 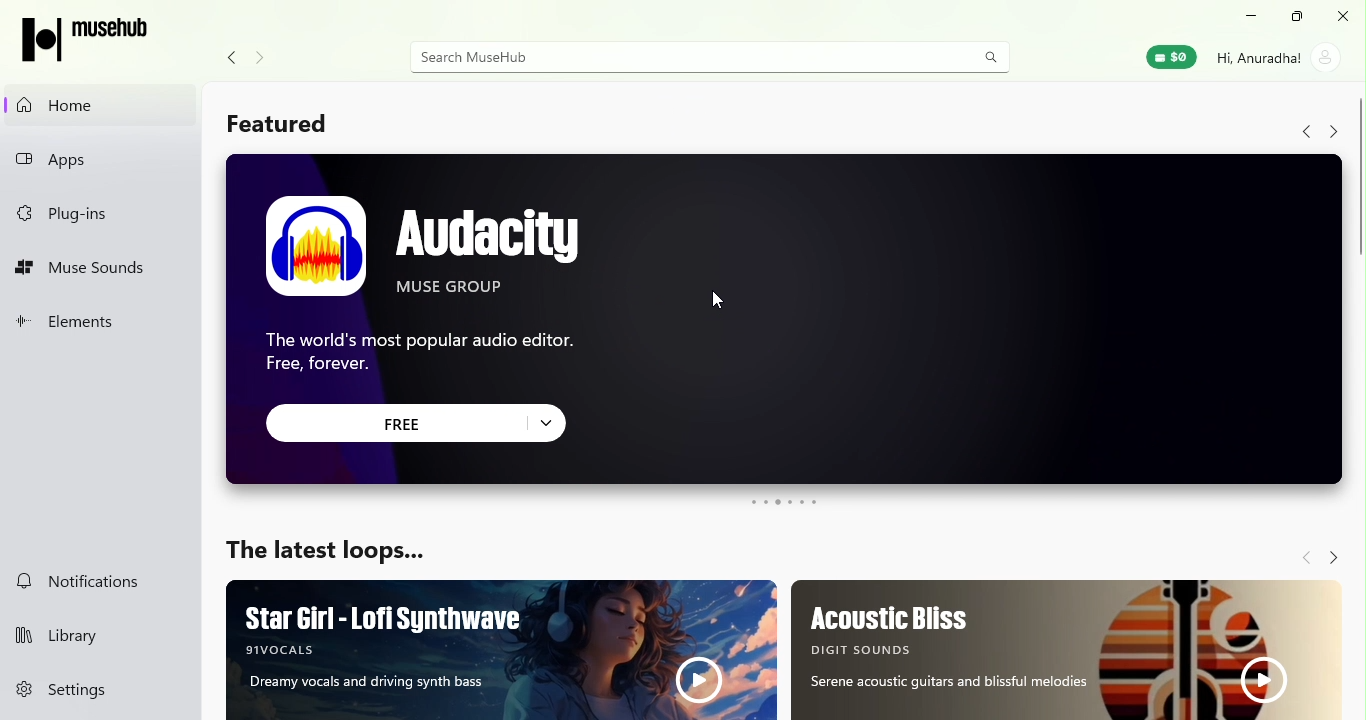 I want to click on Navigate back, so click(x=1304, y=131).